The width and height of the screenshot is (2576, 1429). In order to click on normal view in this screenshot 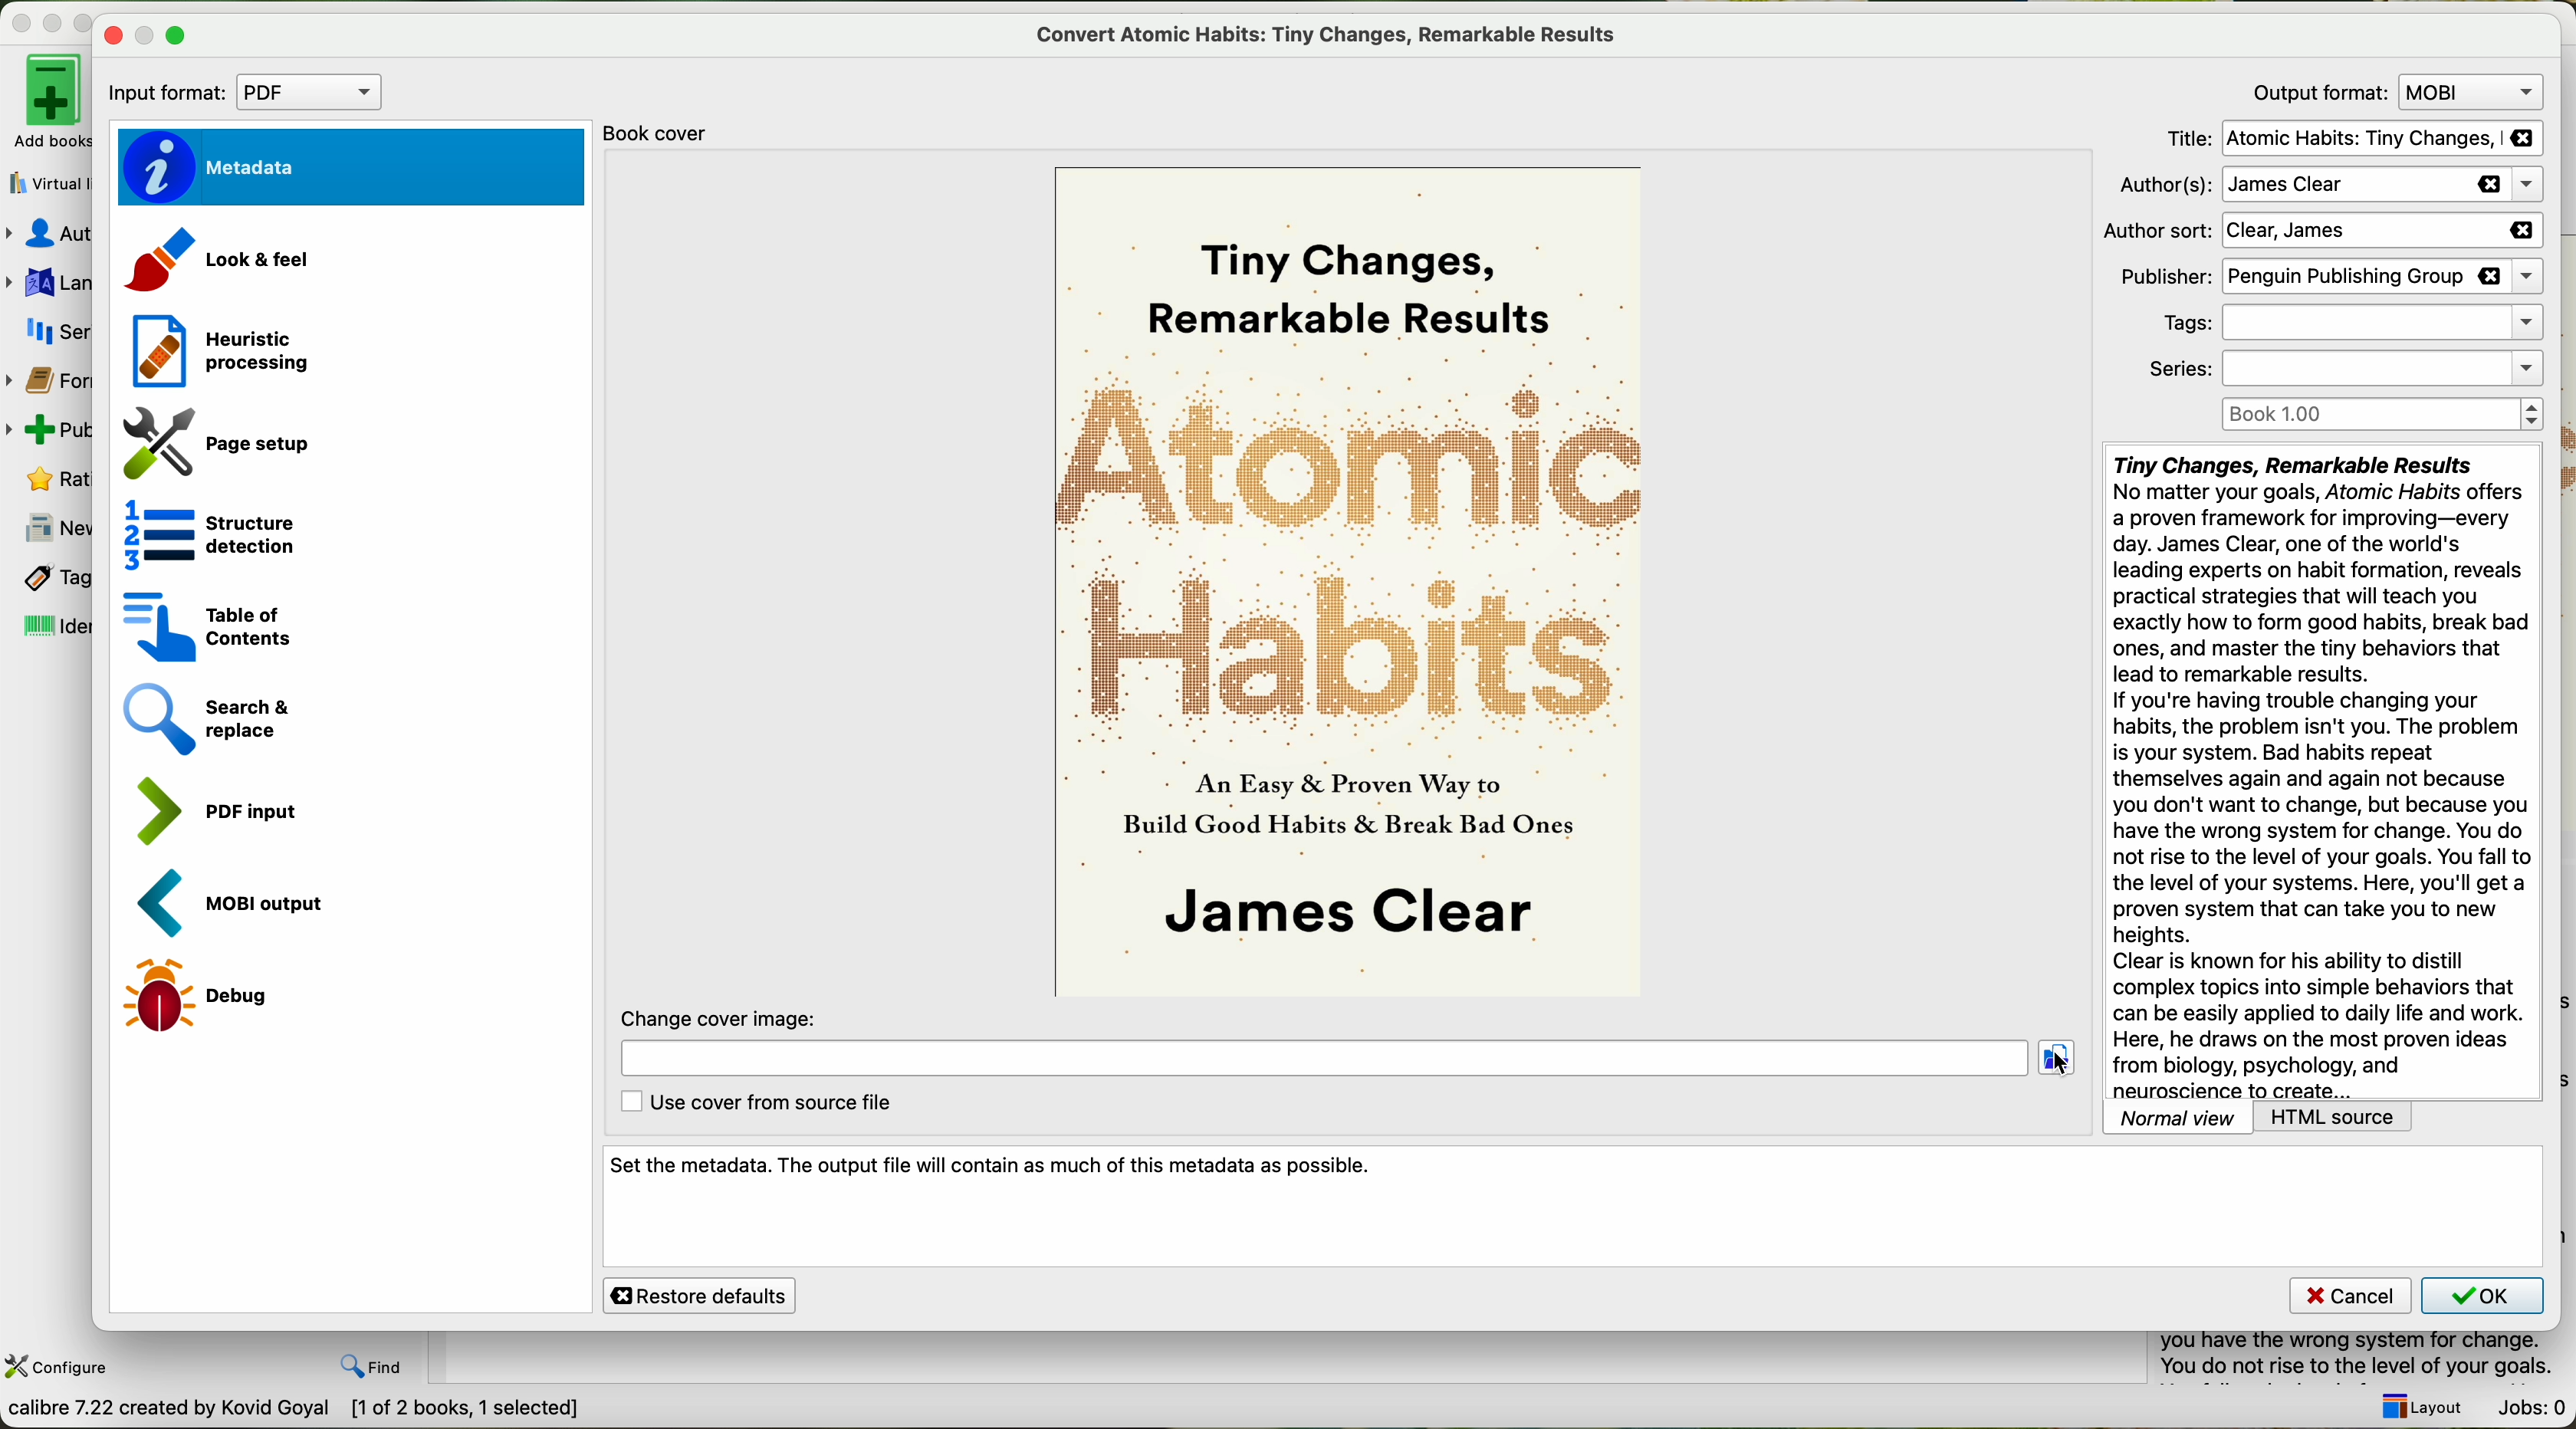, I will do `click(2178, 1117)`.